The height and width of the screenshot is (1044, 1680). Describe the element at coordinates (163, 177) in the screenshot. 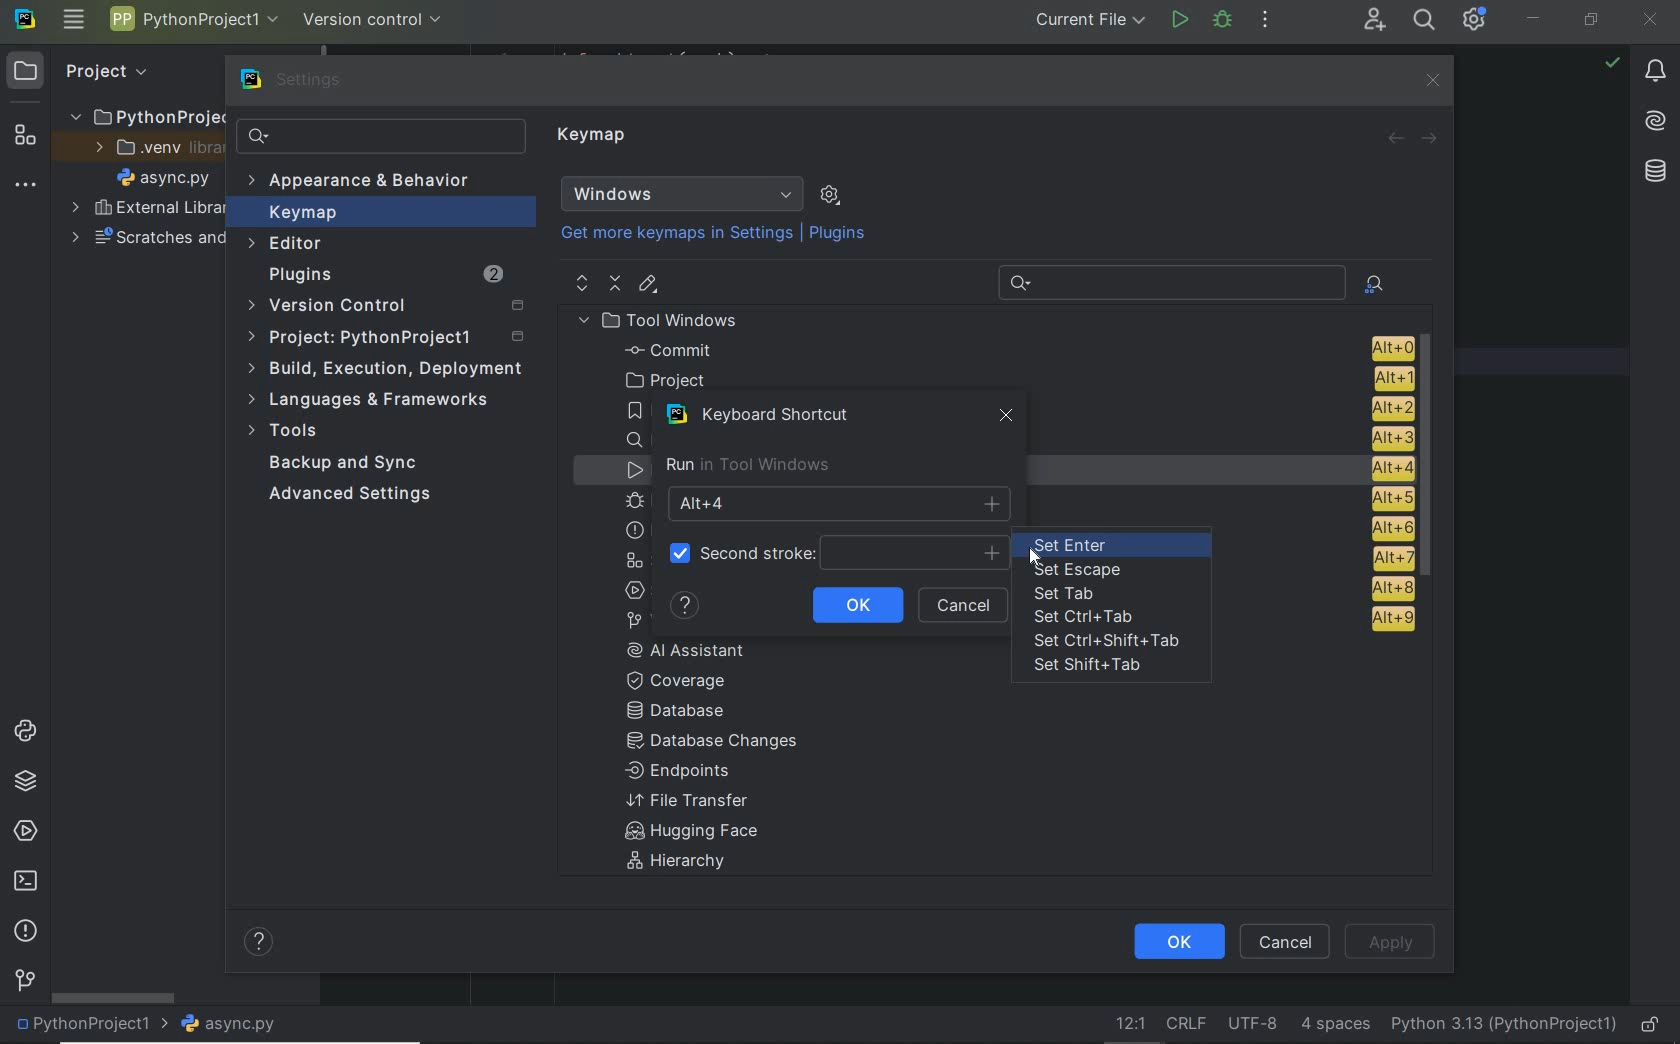

I see `file name` at that location.